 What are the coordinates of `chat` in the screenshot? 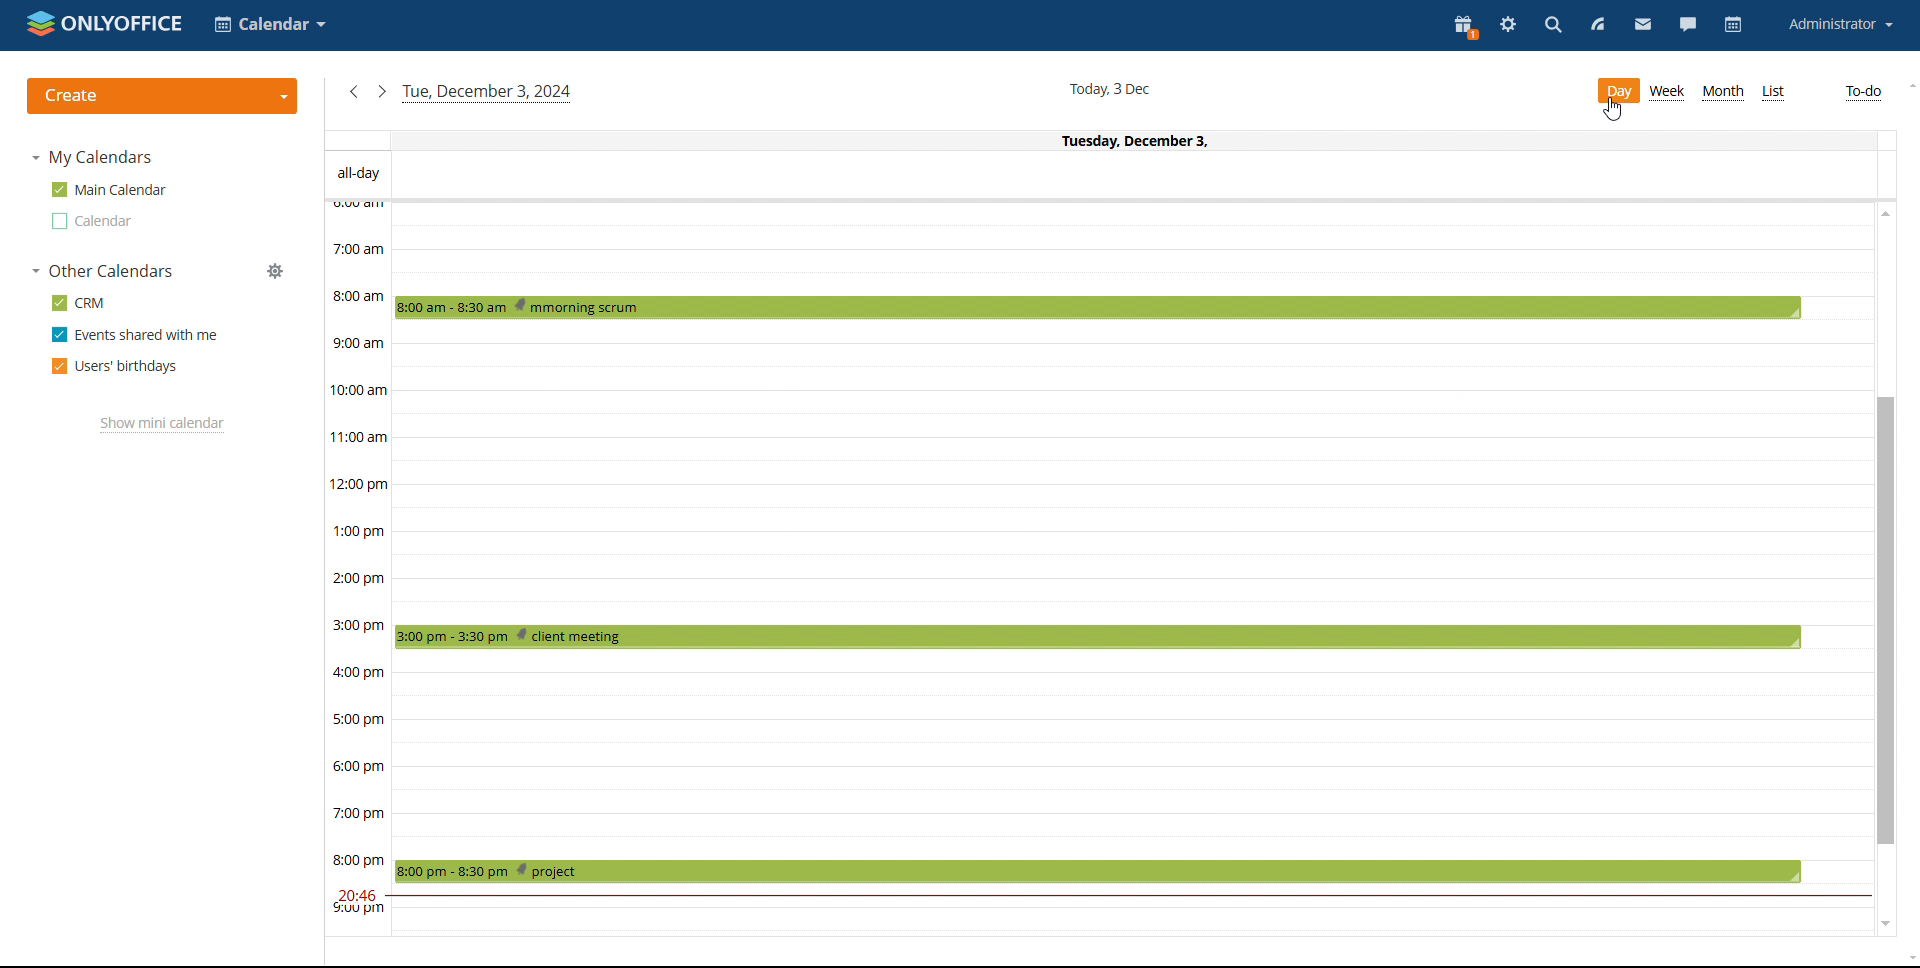 It's located at (1688, 24).